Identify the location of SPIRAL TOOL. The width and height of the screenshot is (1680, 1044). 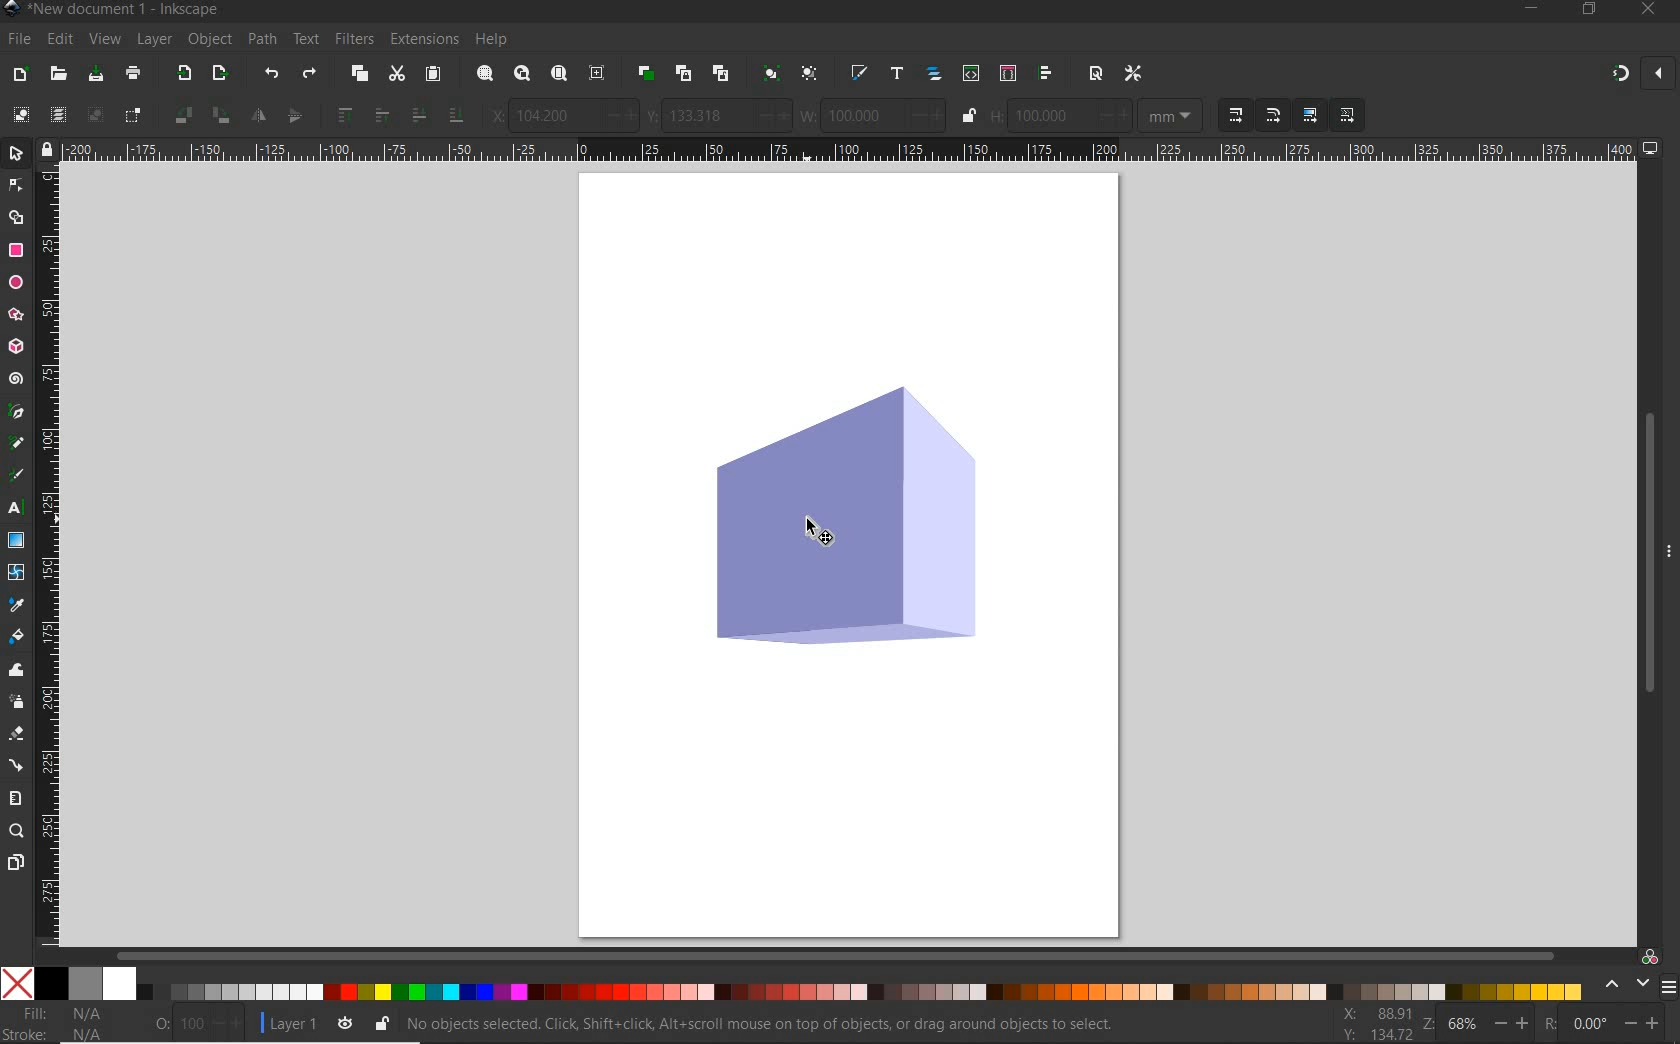
(16, 378).